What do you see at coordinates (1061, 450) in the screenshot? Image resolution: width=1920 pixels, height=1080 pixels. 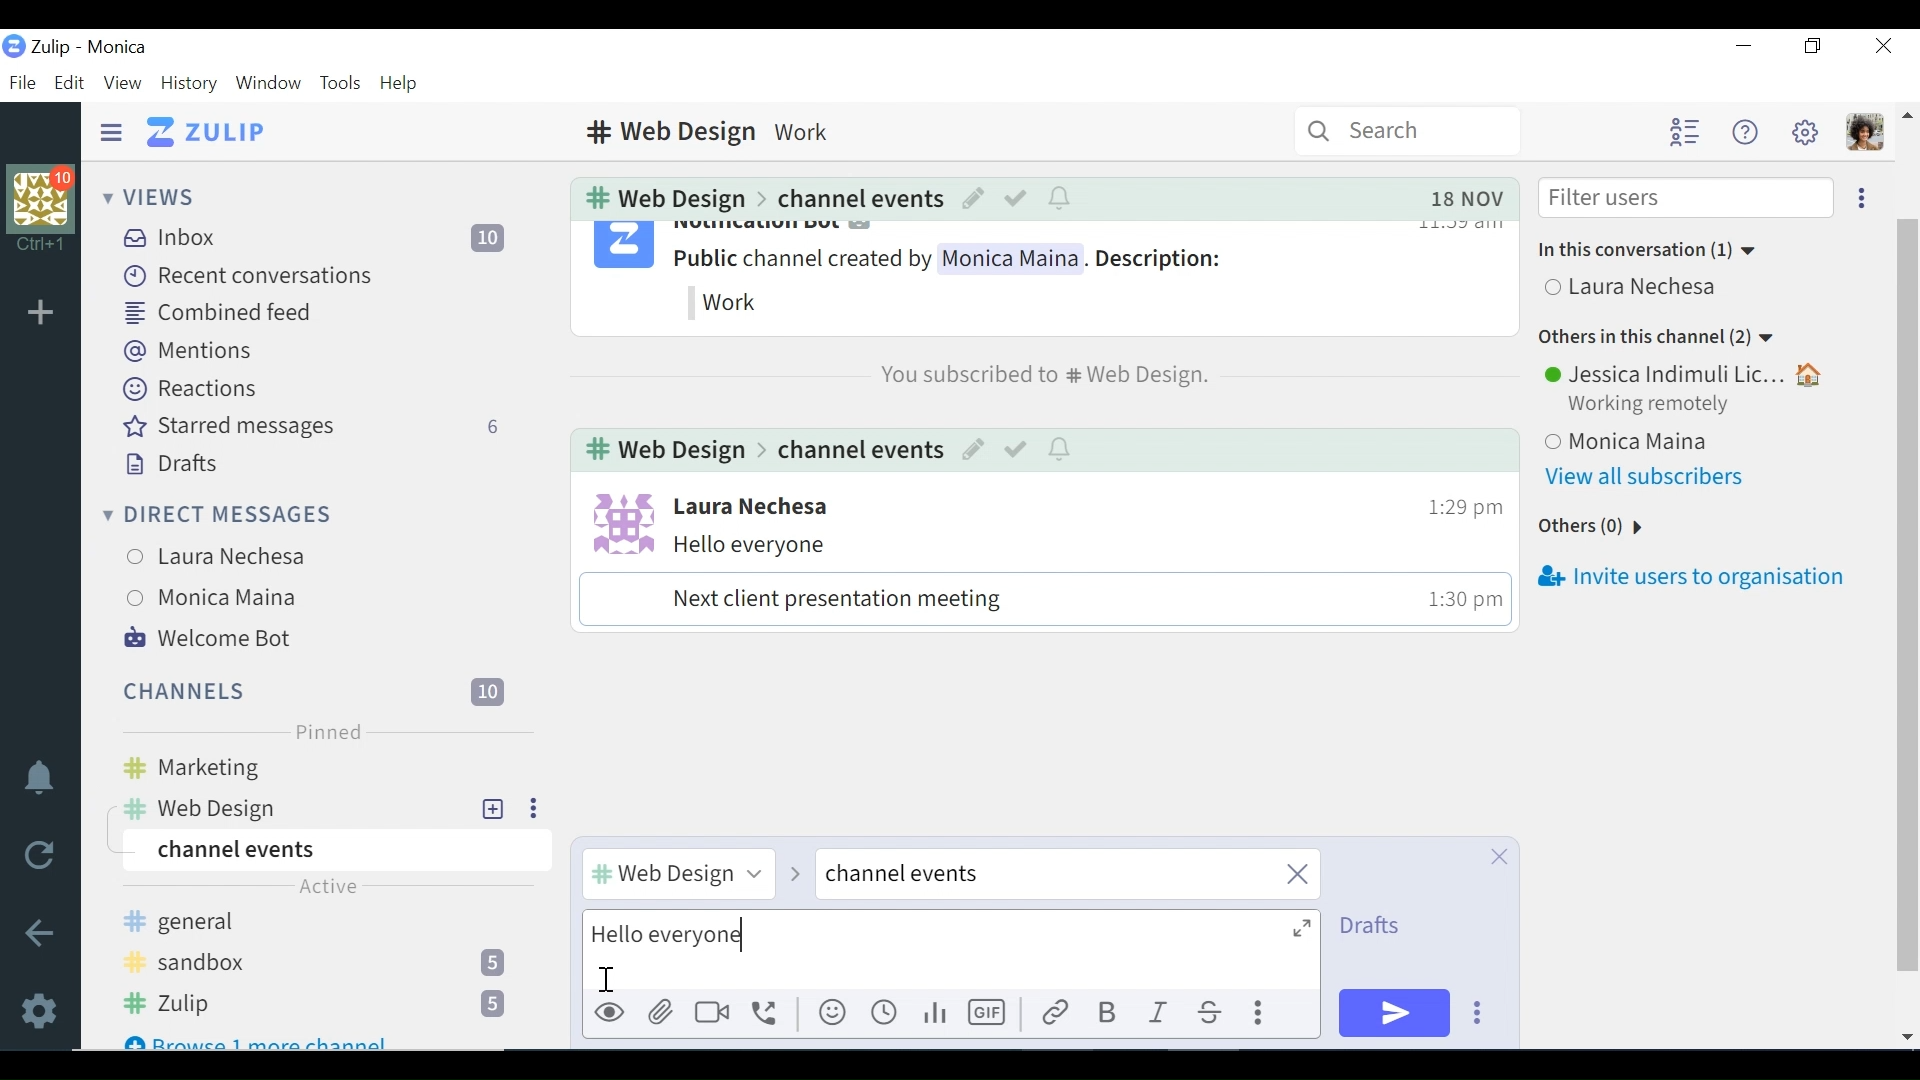 I see `notification` at bounding box center [1061, 450].